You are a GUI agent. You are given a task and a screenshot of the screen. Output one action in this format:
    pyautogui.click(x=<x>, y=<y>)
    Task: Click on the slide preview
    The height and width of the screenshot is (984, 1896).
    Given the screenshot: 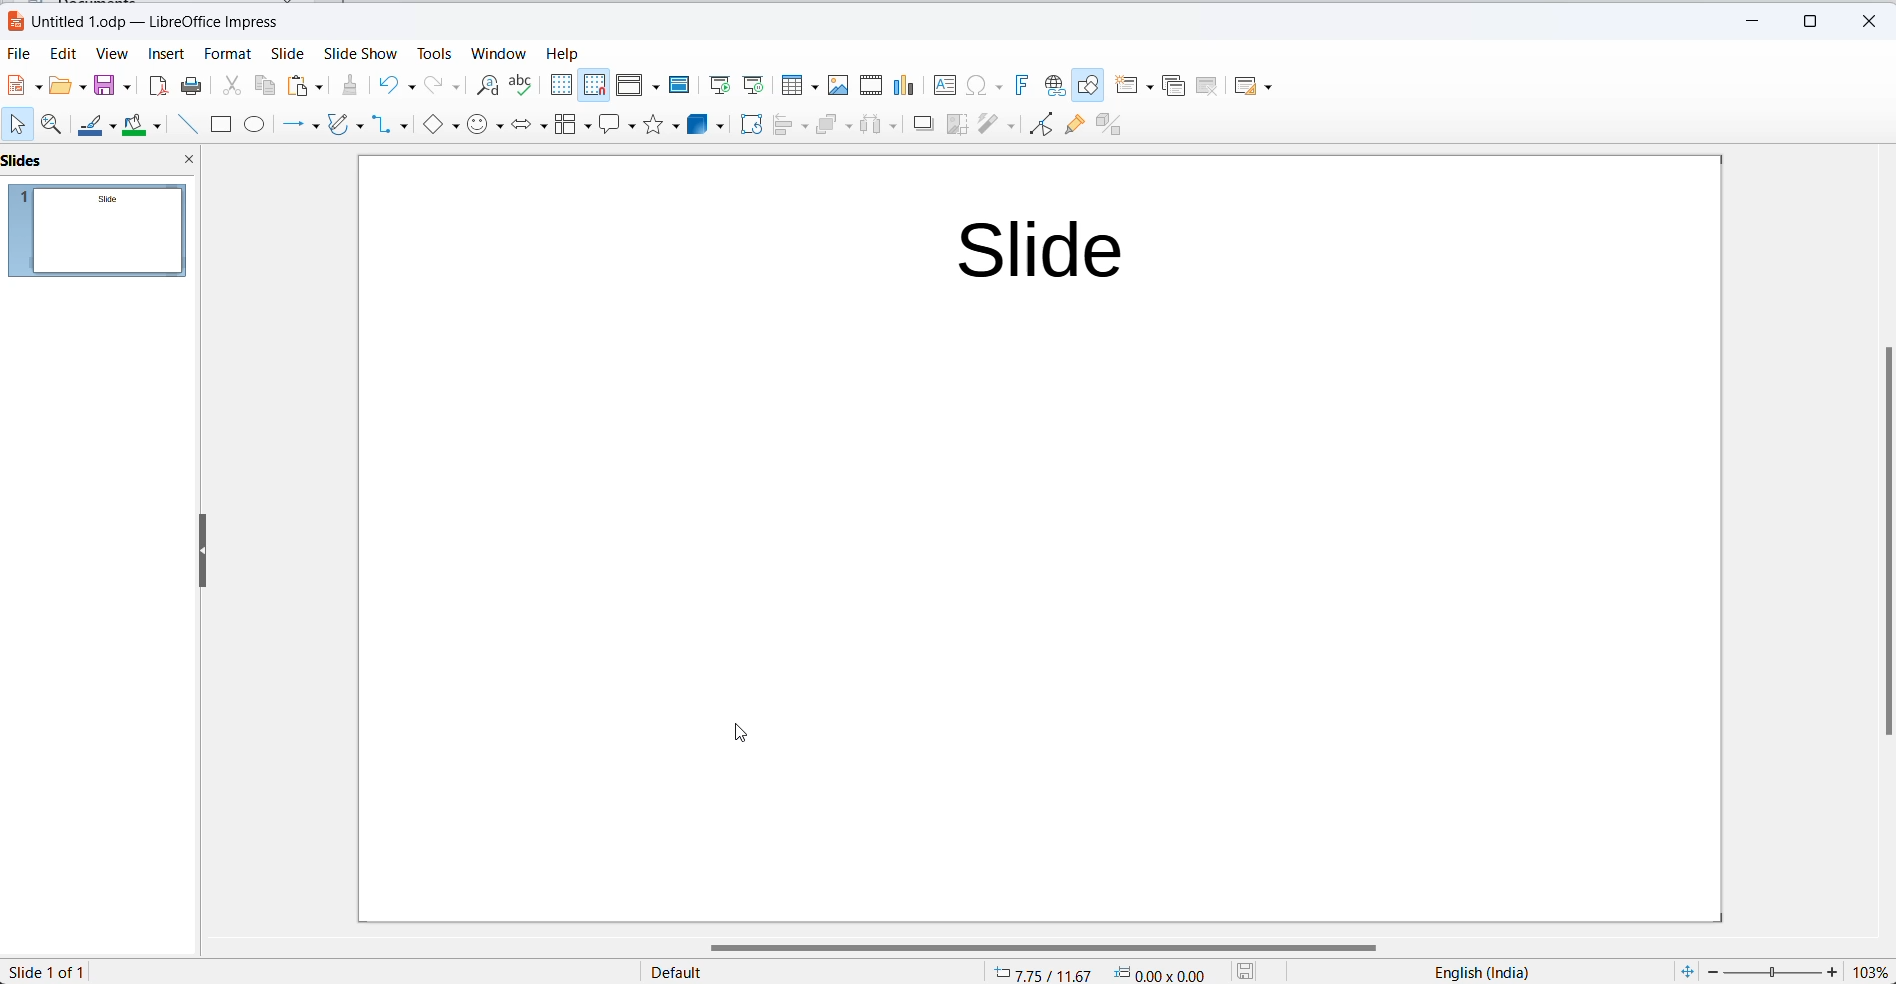 What is the action you would take?
    pyautogui.click(x=100, y=235)
    